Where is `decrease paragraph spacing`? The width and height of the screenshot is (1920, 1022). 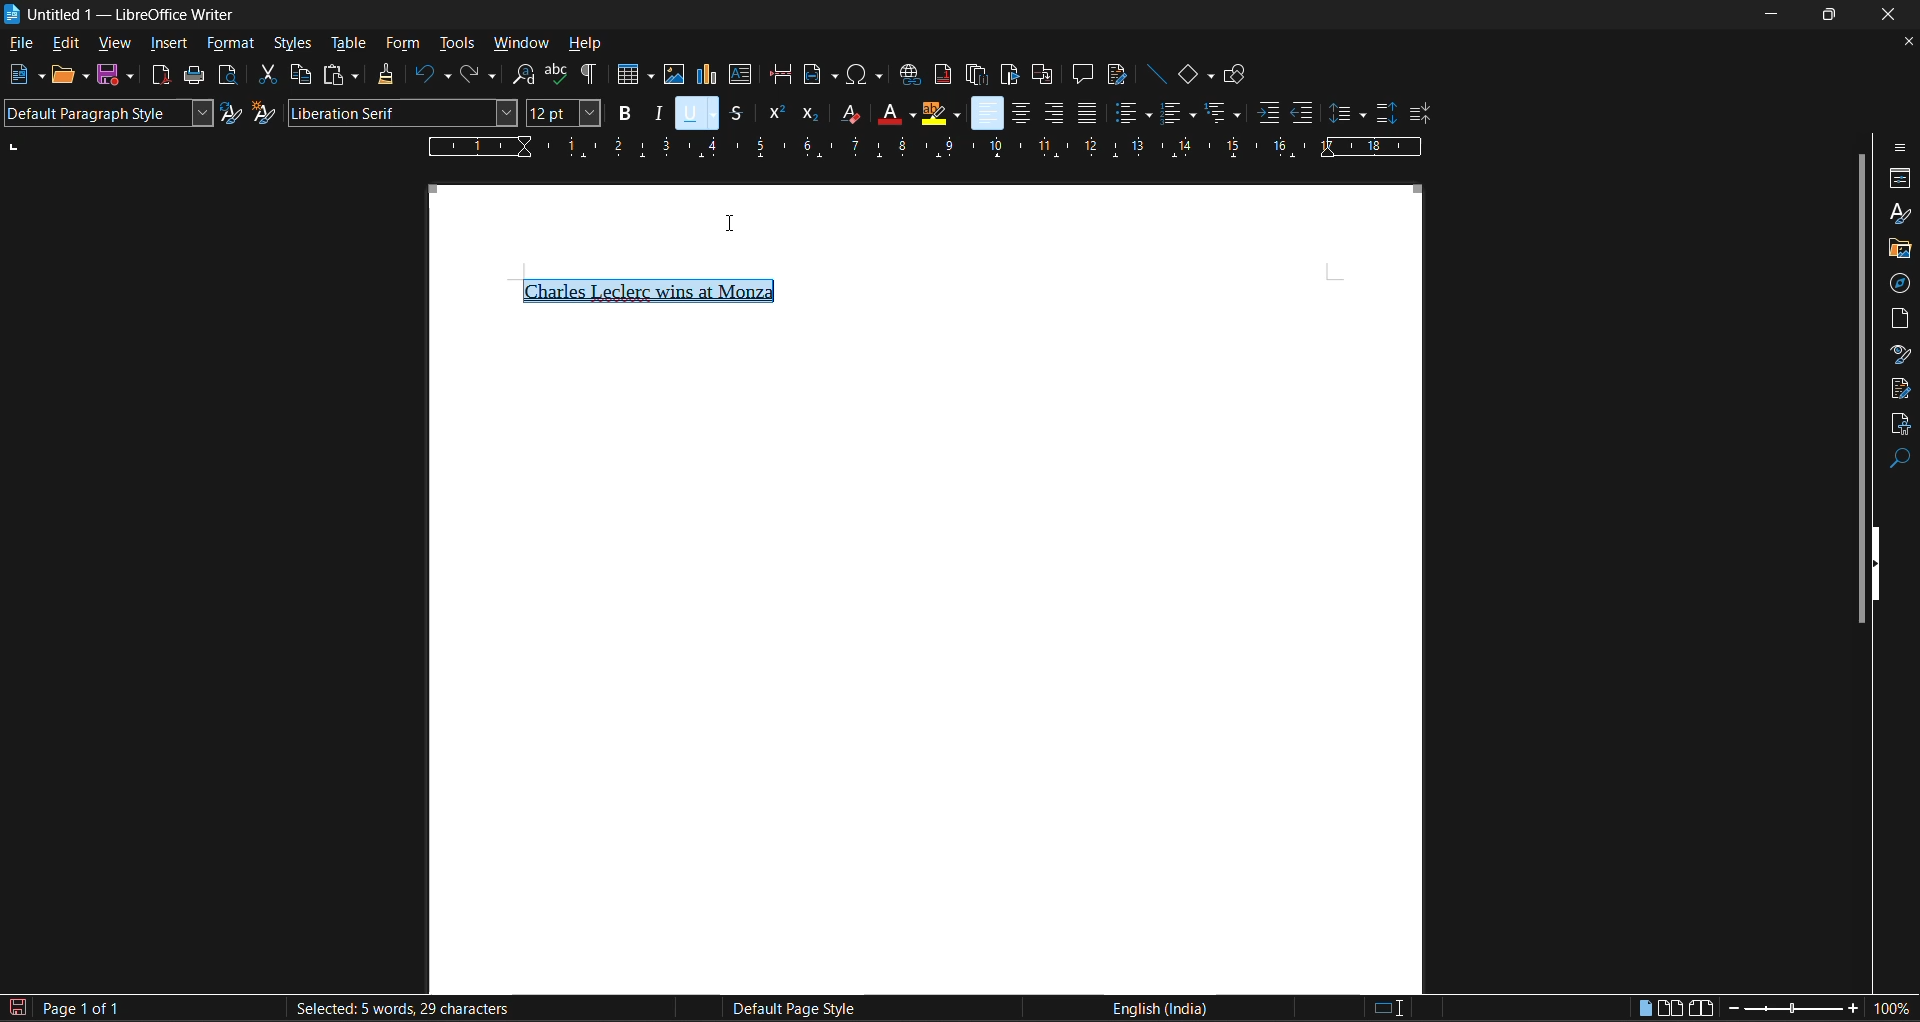
decrease paragraph spacing is located at coordinates (1420, 115).